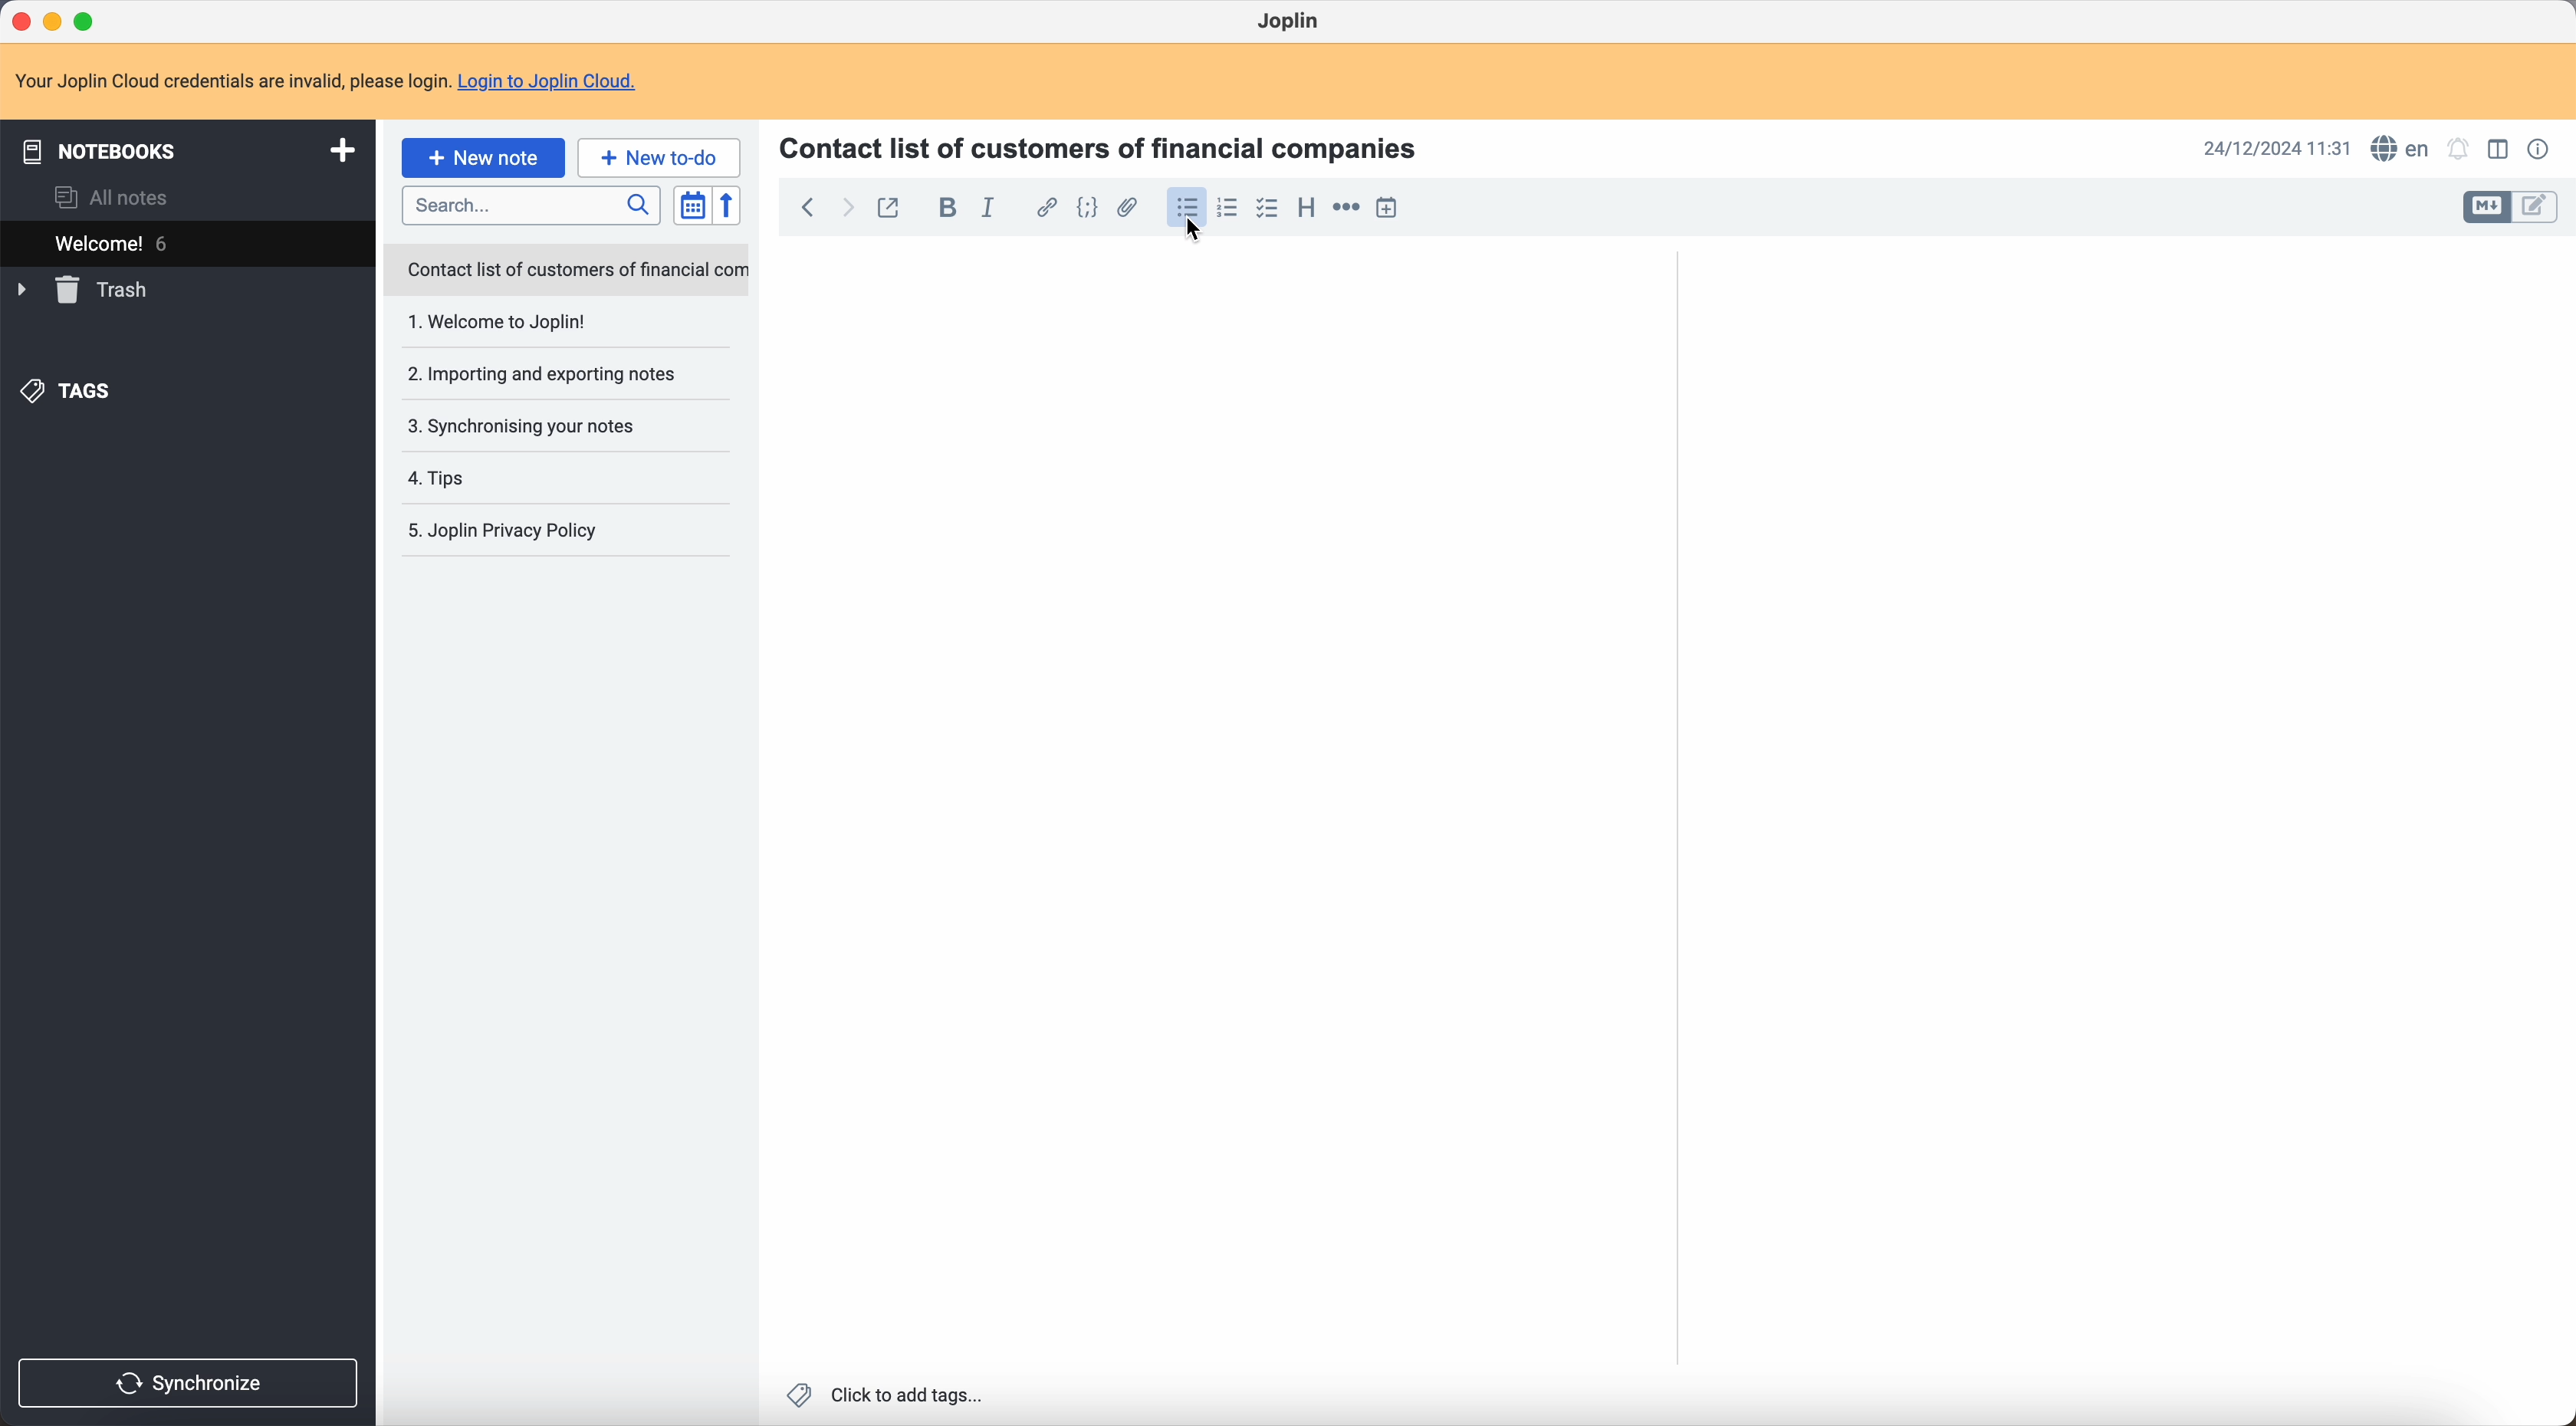 The height and width of the screenshot is (1426, 2576). Describe the element at coordinates (84, 290) in the screenshot. I see `trash` at that location.